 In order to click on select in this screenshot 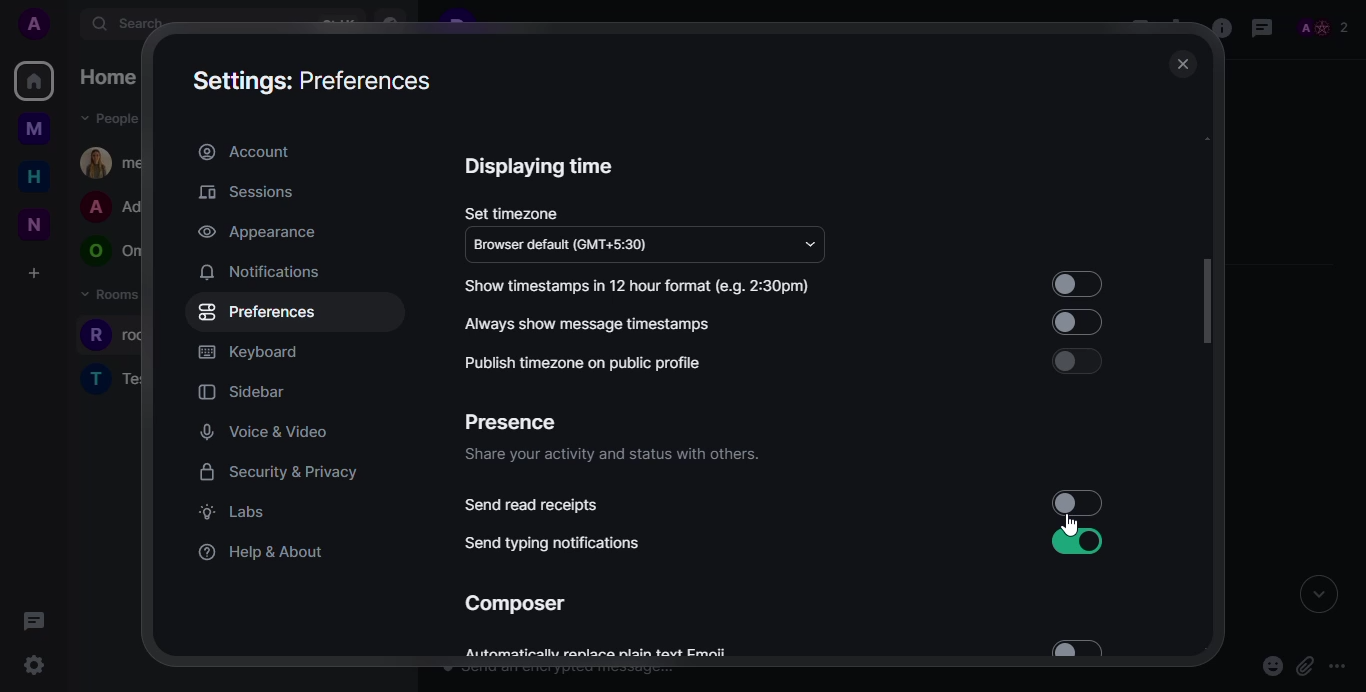, I will do `click(1080, 646)`.